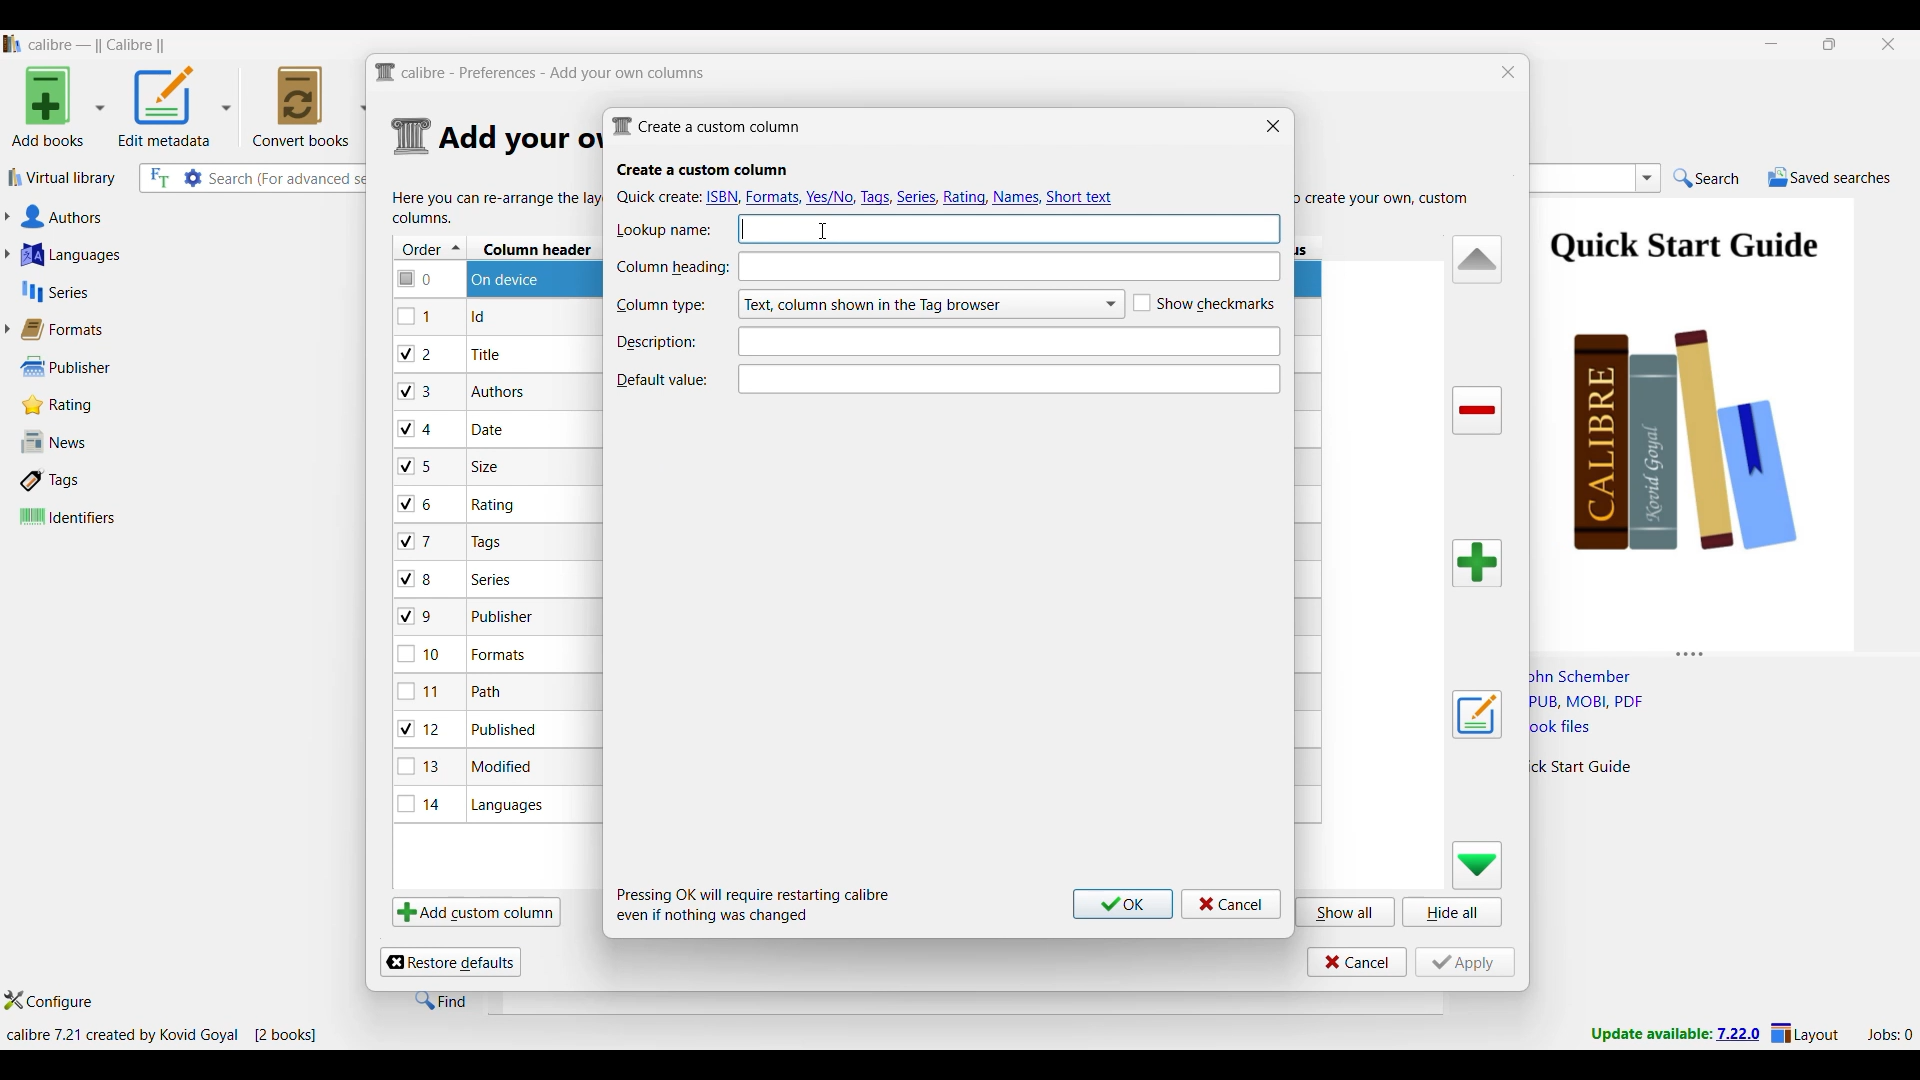  What do you see at coordinates (703, 170) in the screenshot?
I see `Section title` at bounding box center [703, 170].